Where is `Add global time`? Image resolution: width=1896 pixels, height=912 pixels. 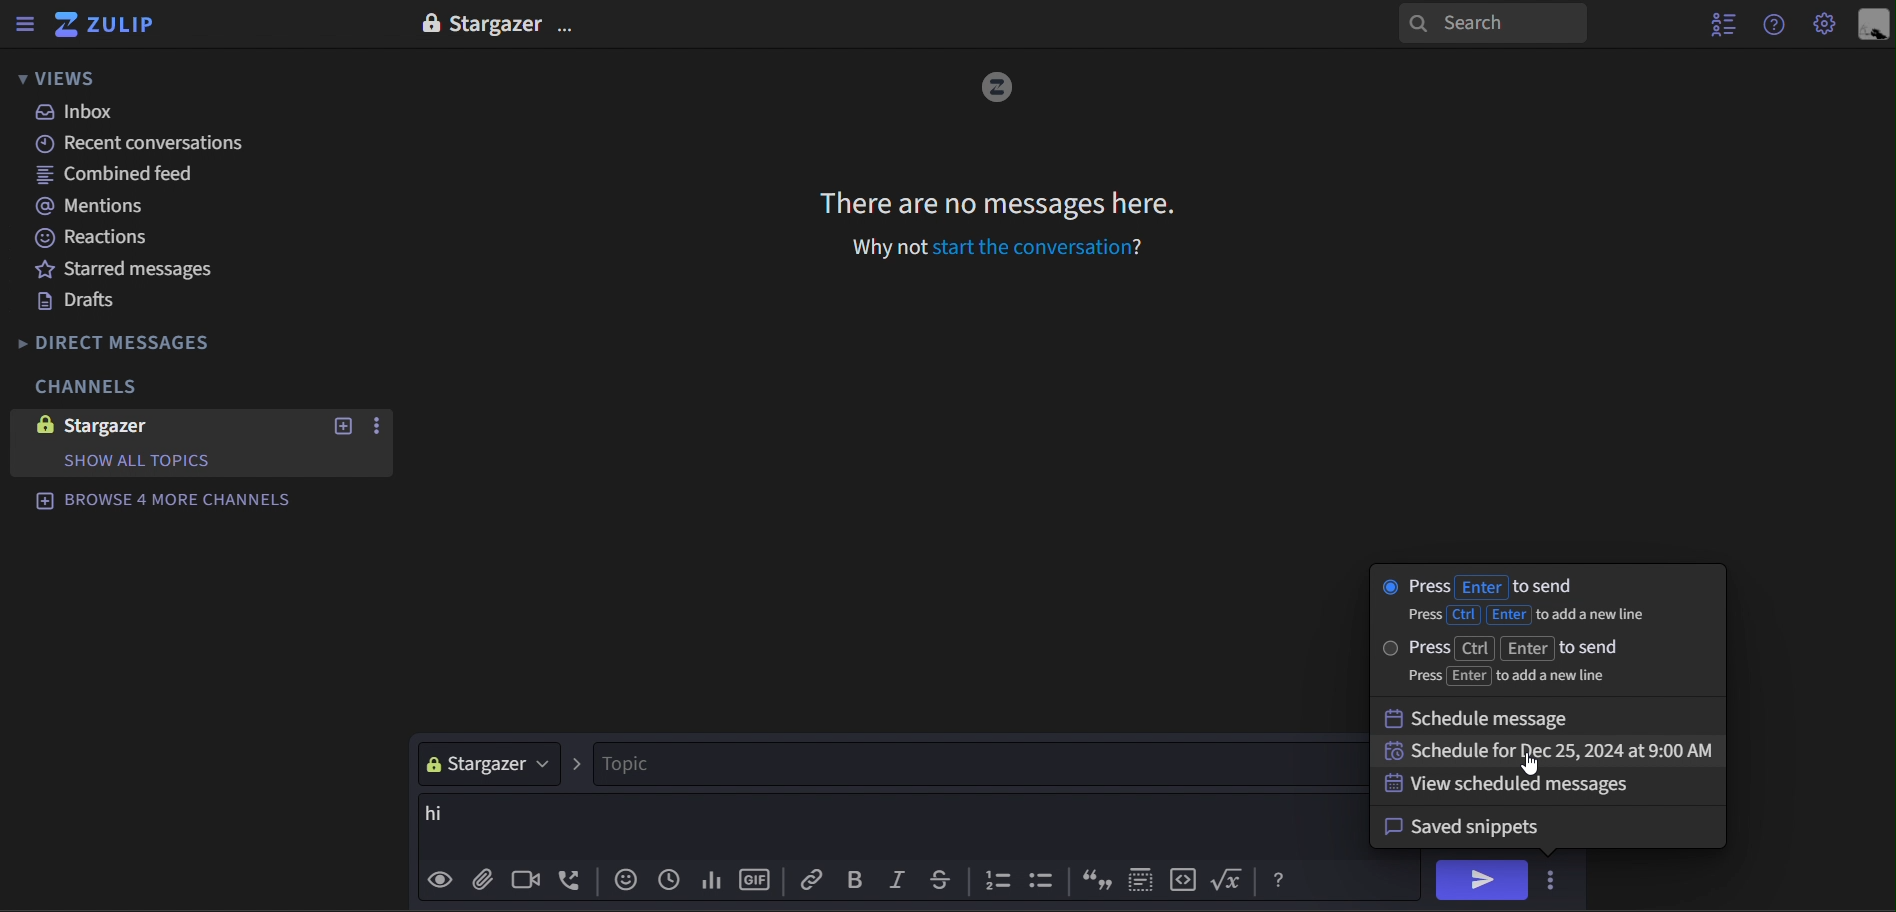 Add global time is located at coordinates (666, 881).